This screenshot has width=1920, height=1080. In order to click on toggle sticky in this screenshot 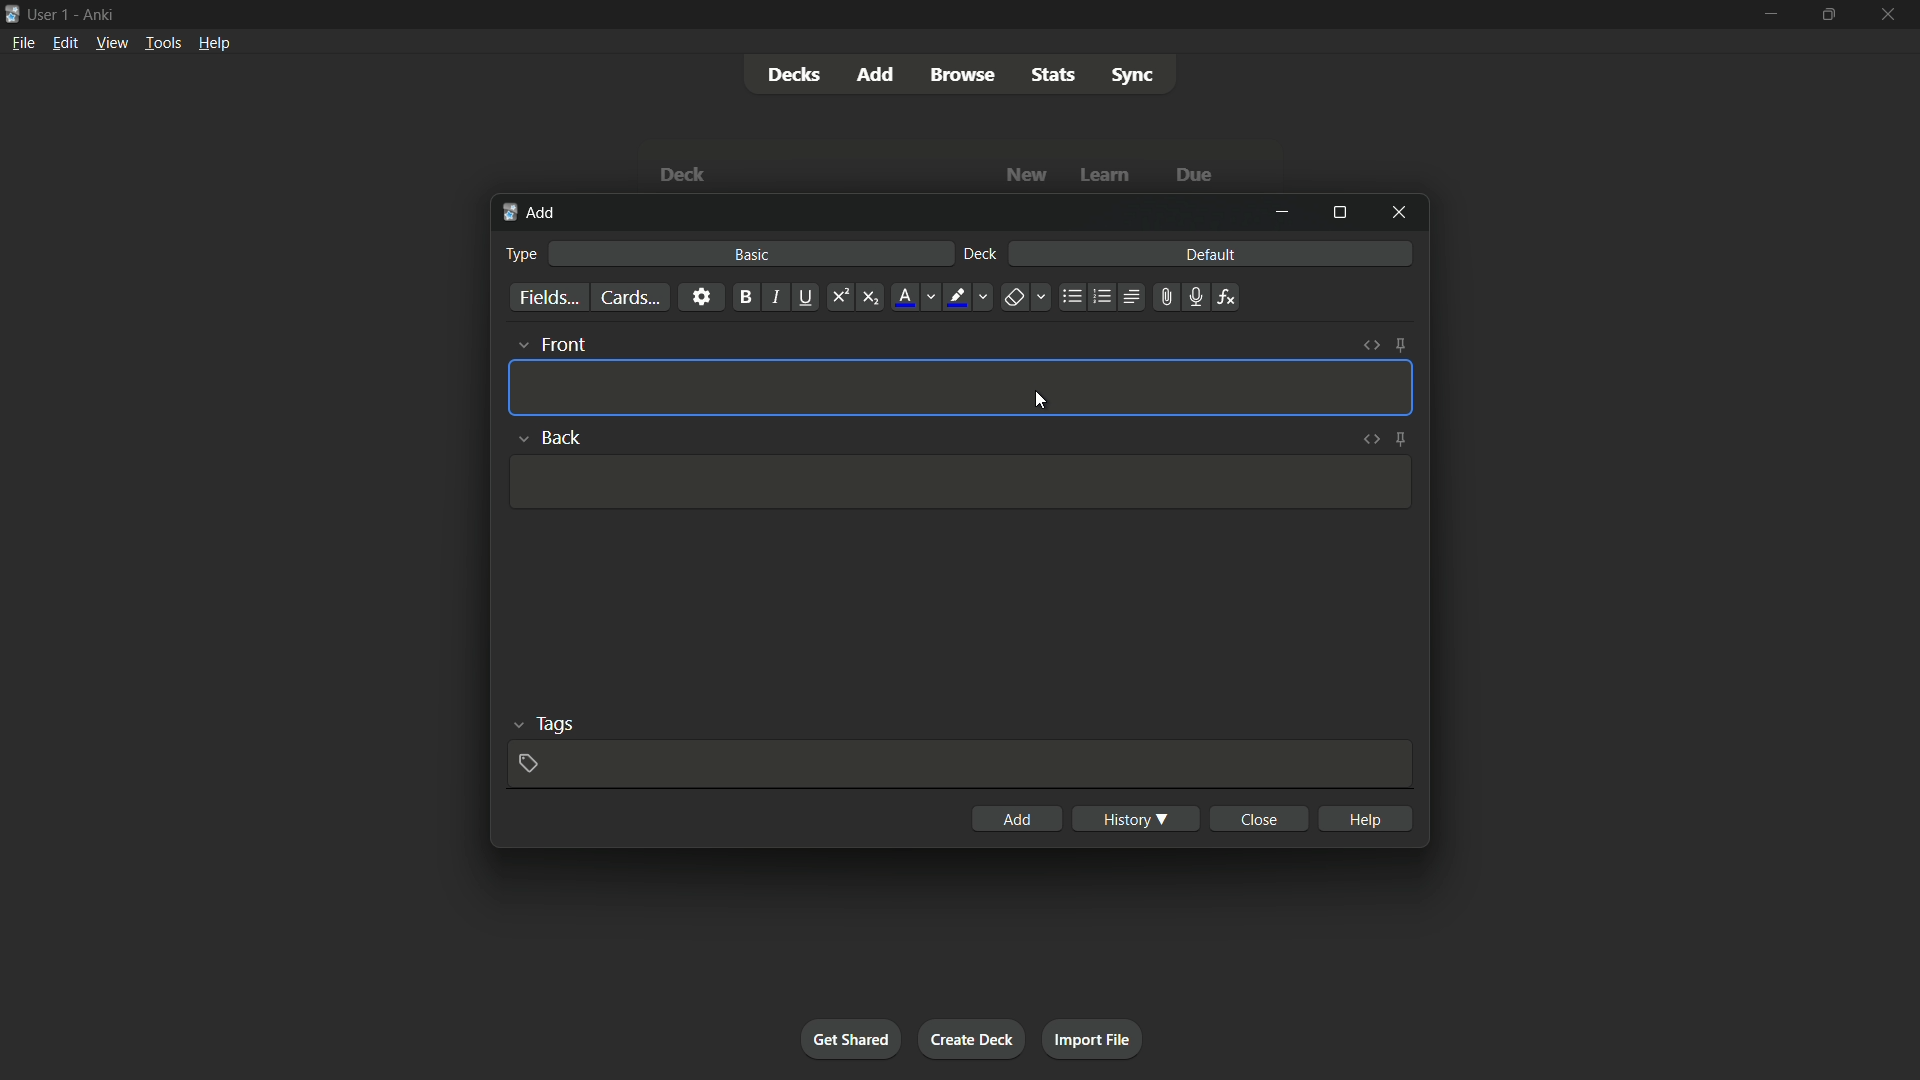, I will do `click(1402, 438)`.